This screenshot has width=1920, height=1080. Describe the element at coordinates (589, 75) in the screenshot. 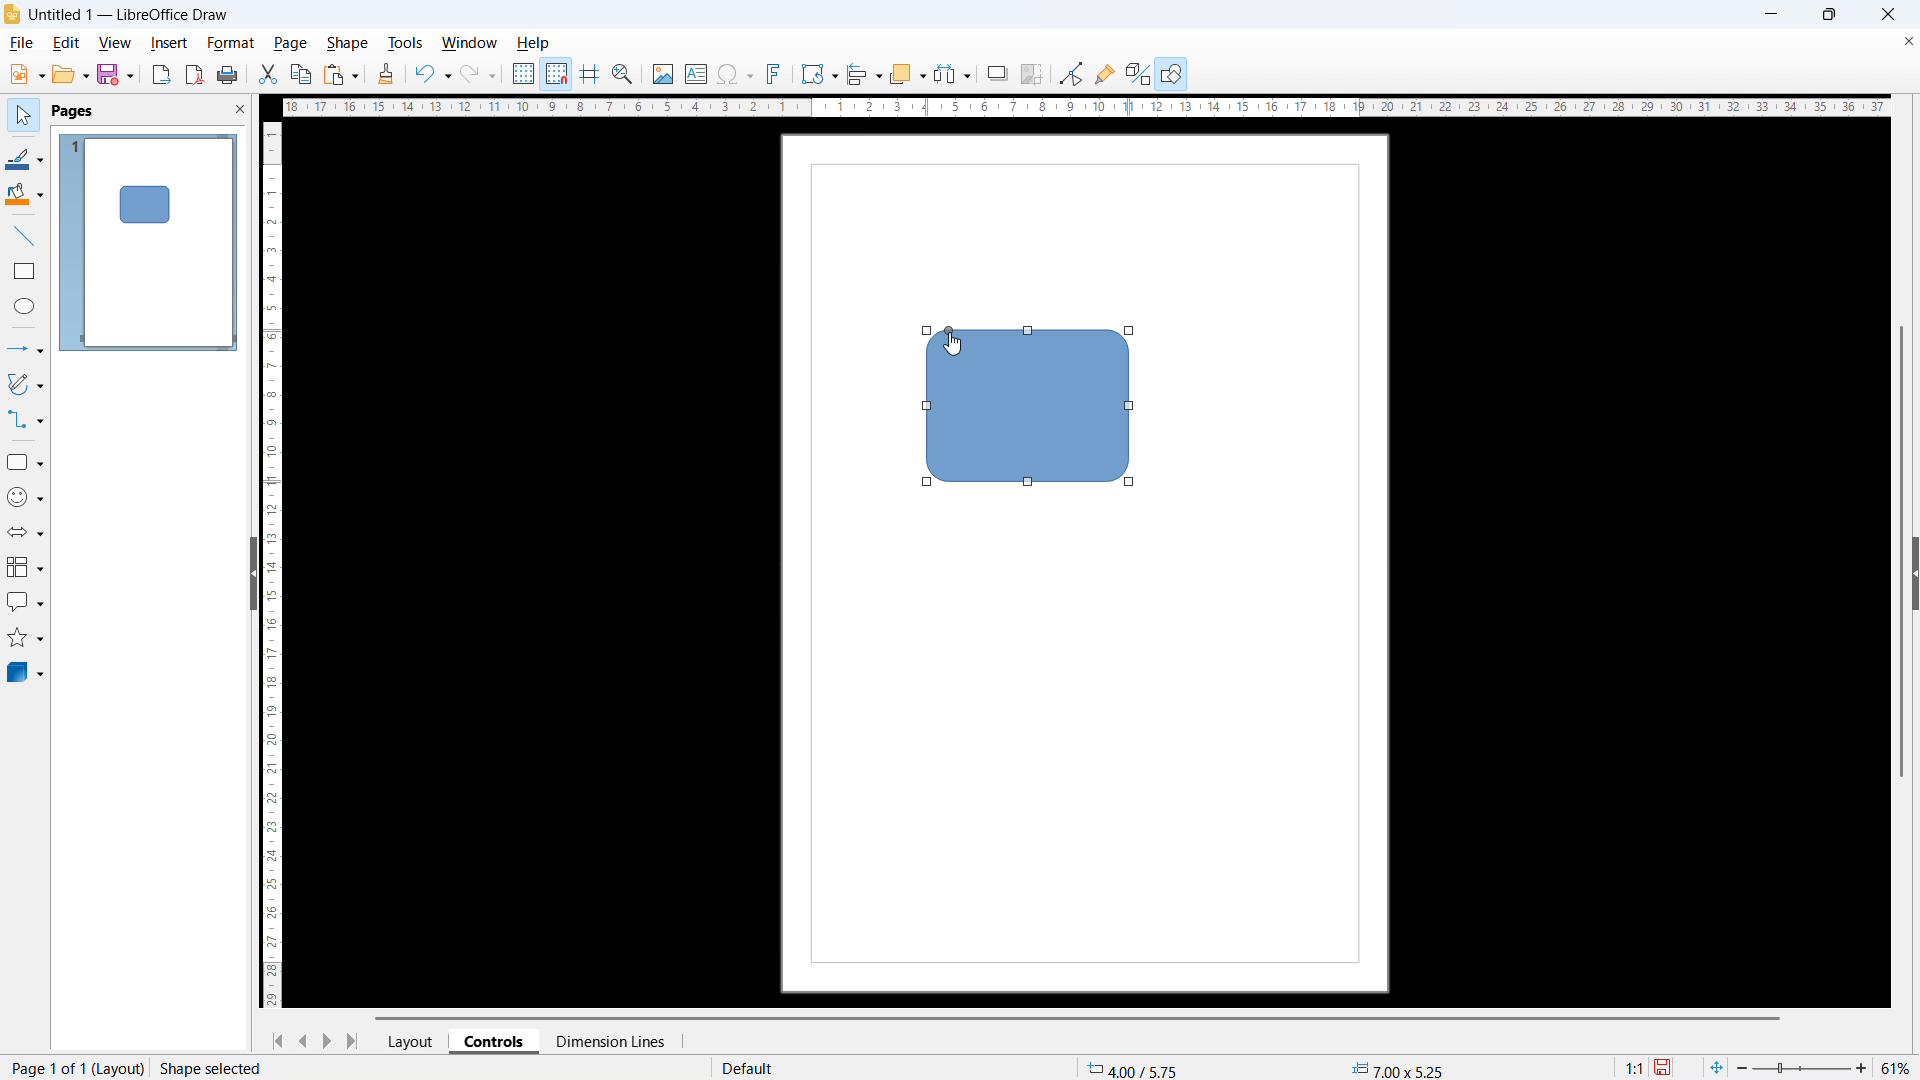

I see `Guidelines while moving ` at that location.